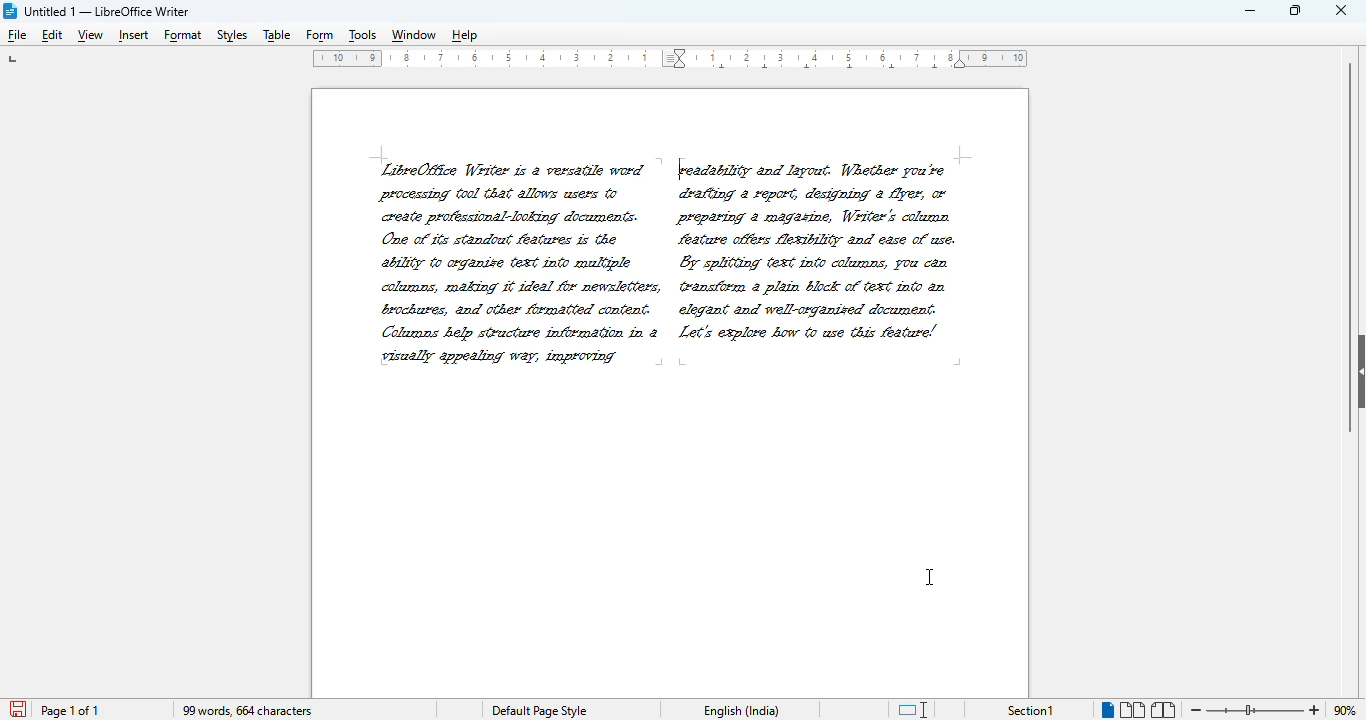  I want to click on file, so click(16, 35).